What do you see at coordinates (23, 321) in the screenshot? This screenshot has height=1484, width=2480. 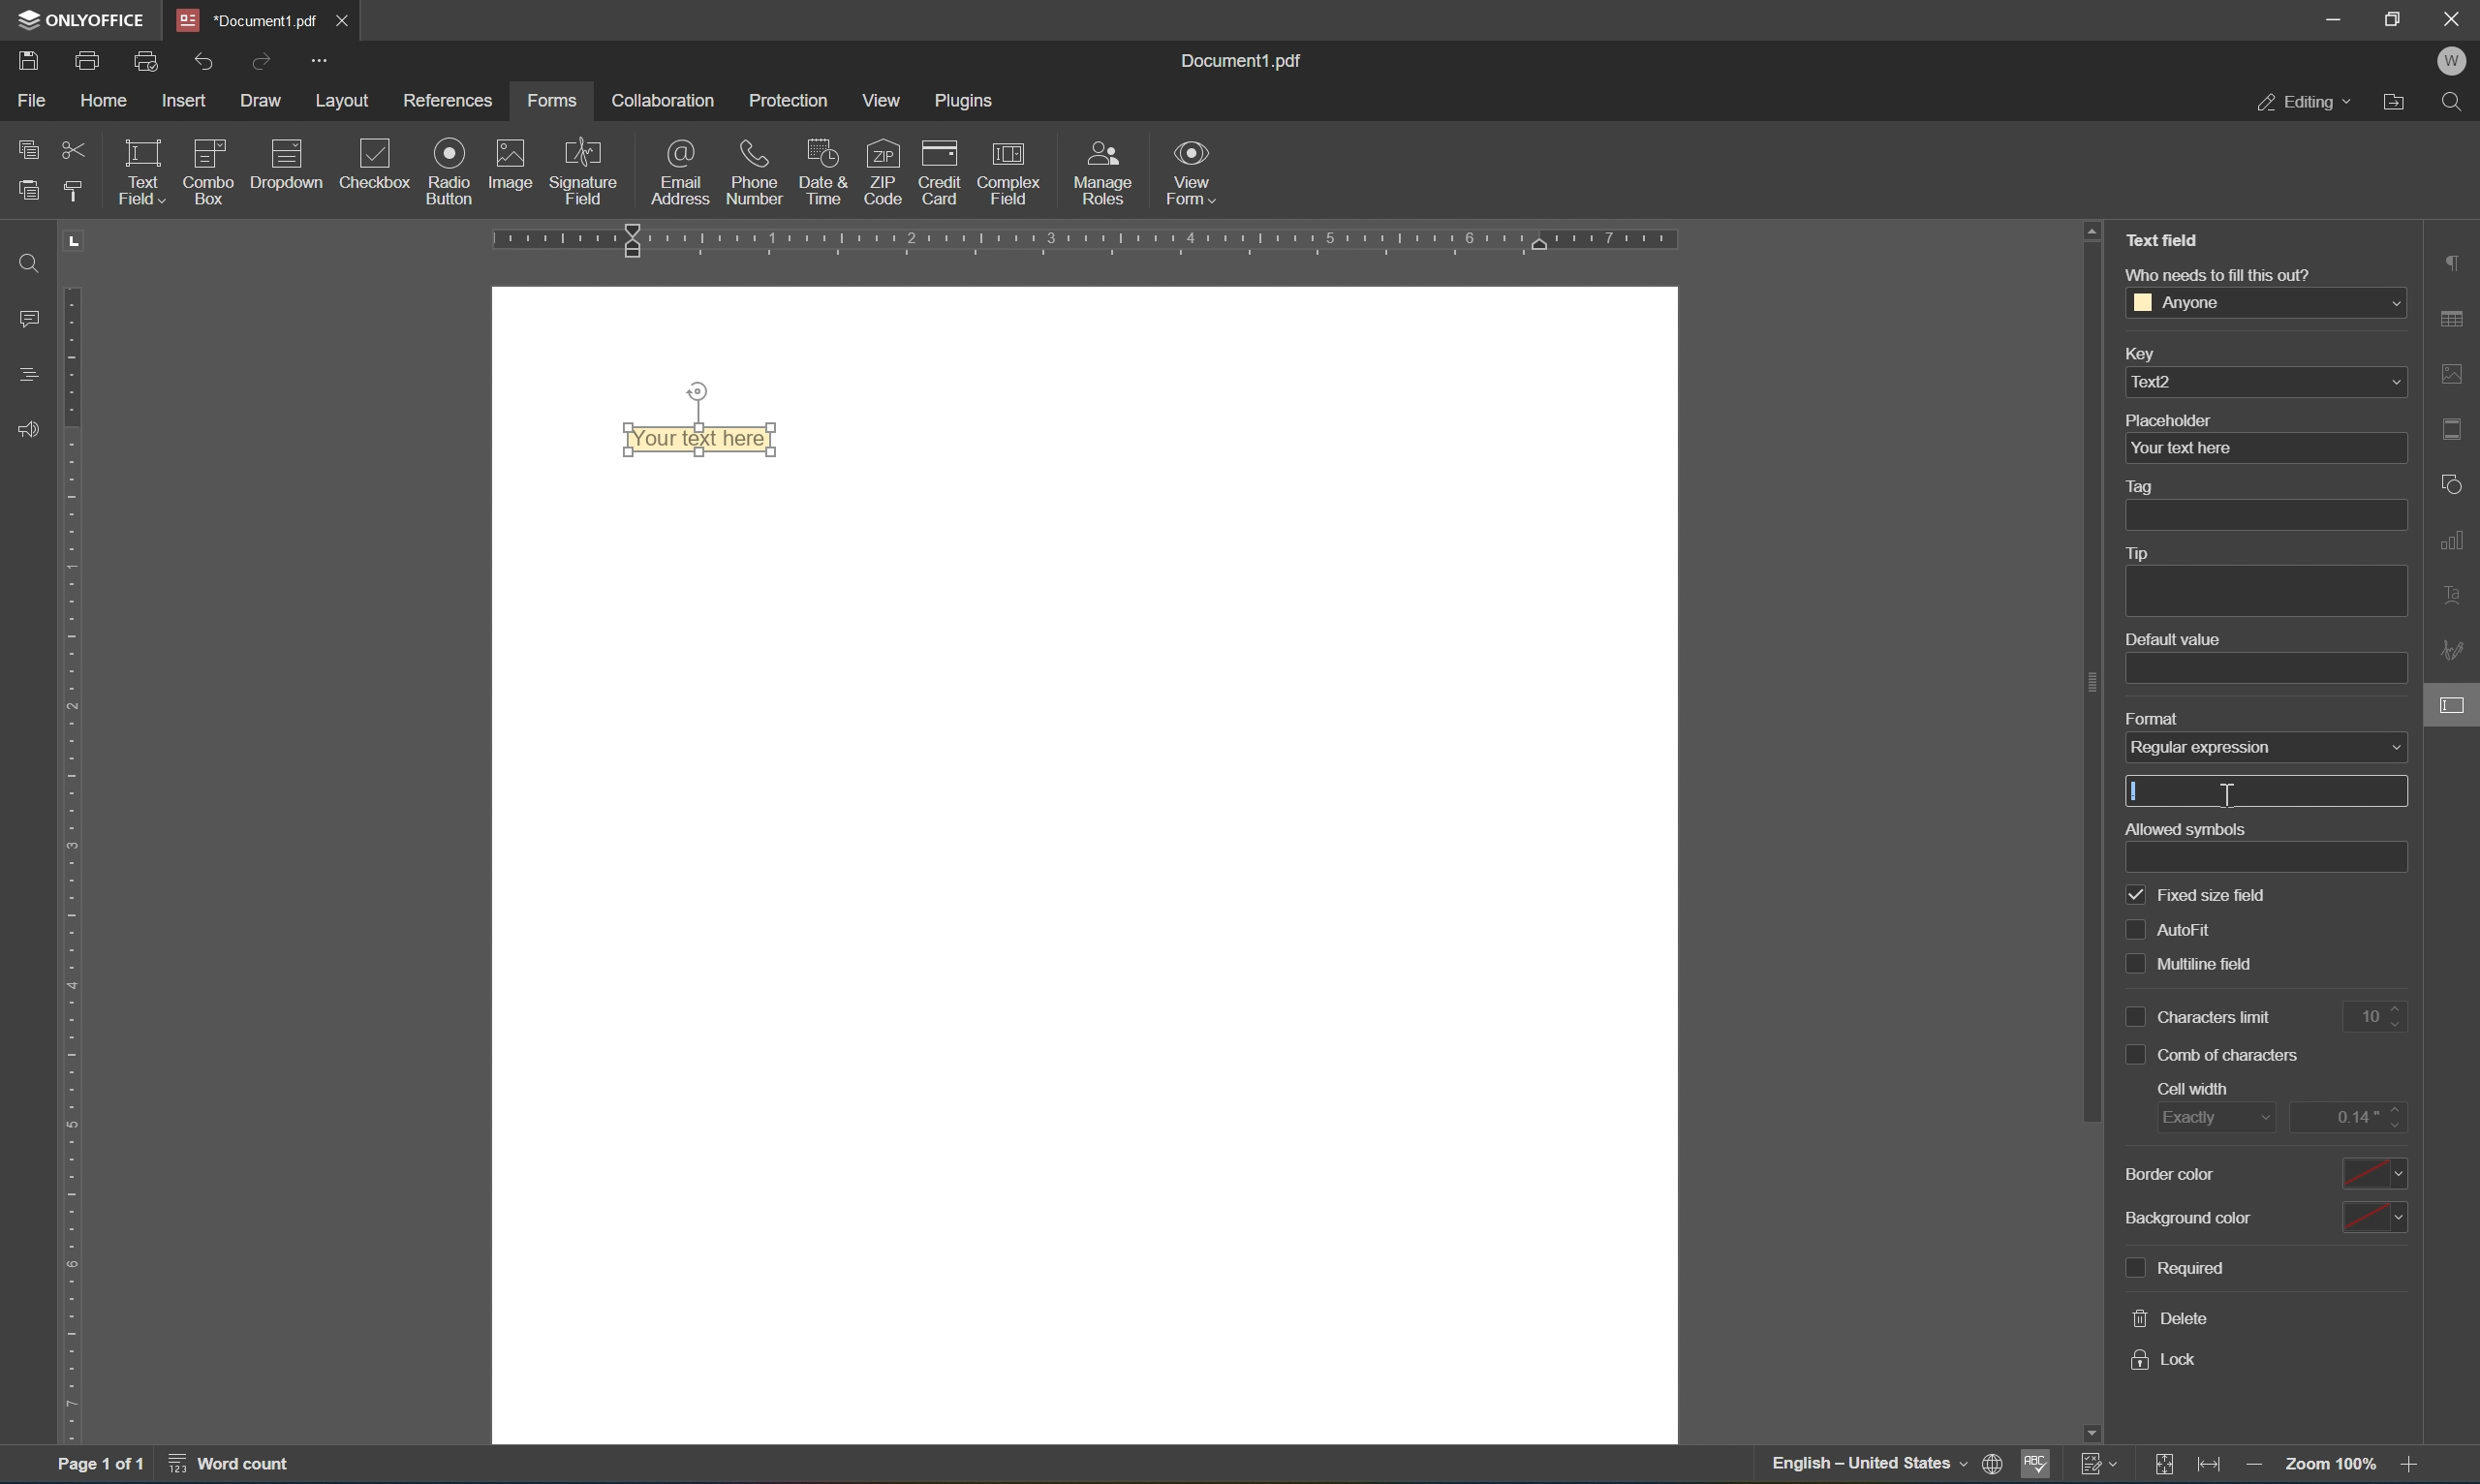 I see `comments` at bounding box center [23, 321].